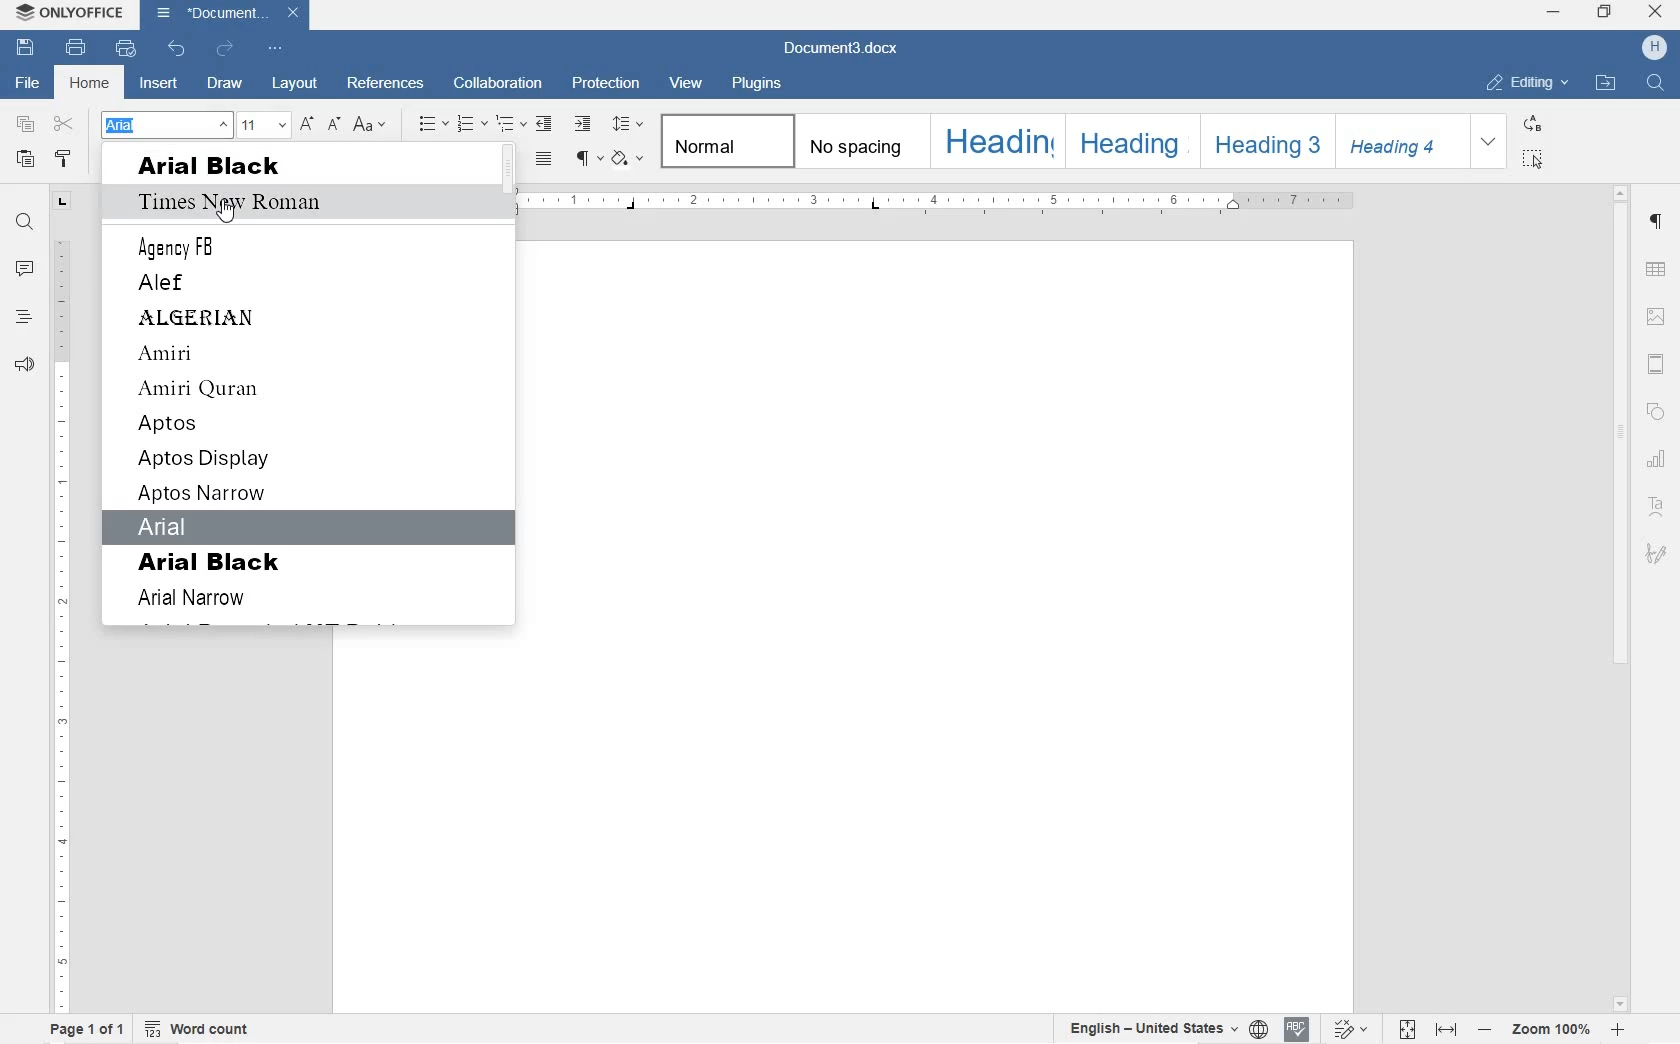 The image size is (1680, 1044). I want to click on NORMAL, so click(724, 140).